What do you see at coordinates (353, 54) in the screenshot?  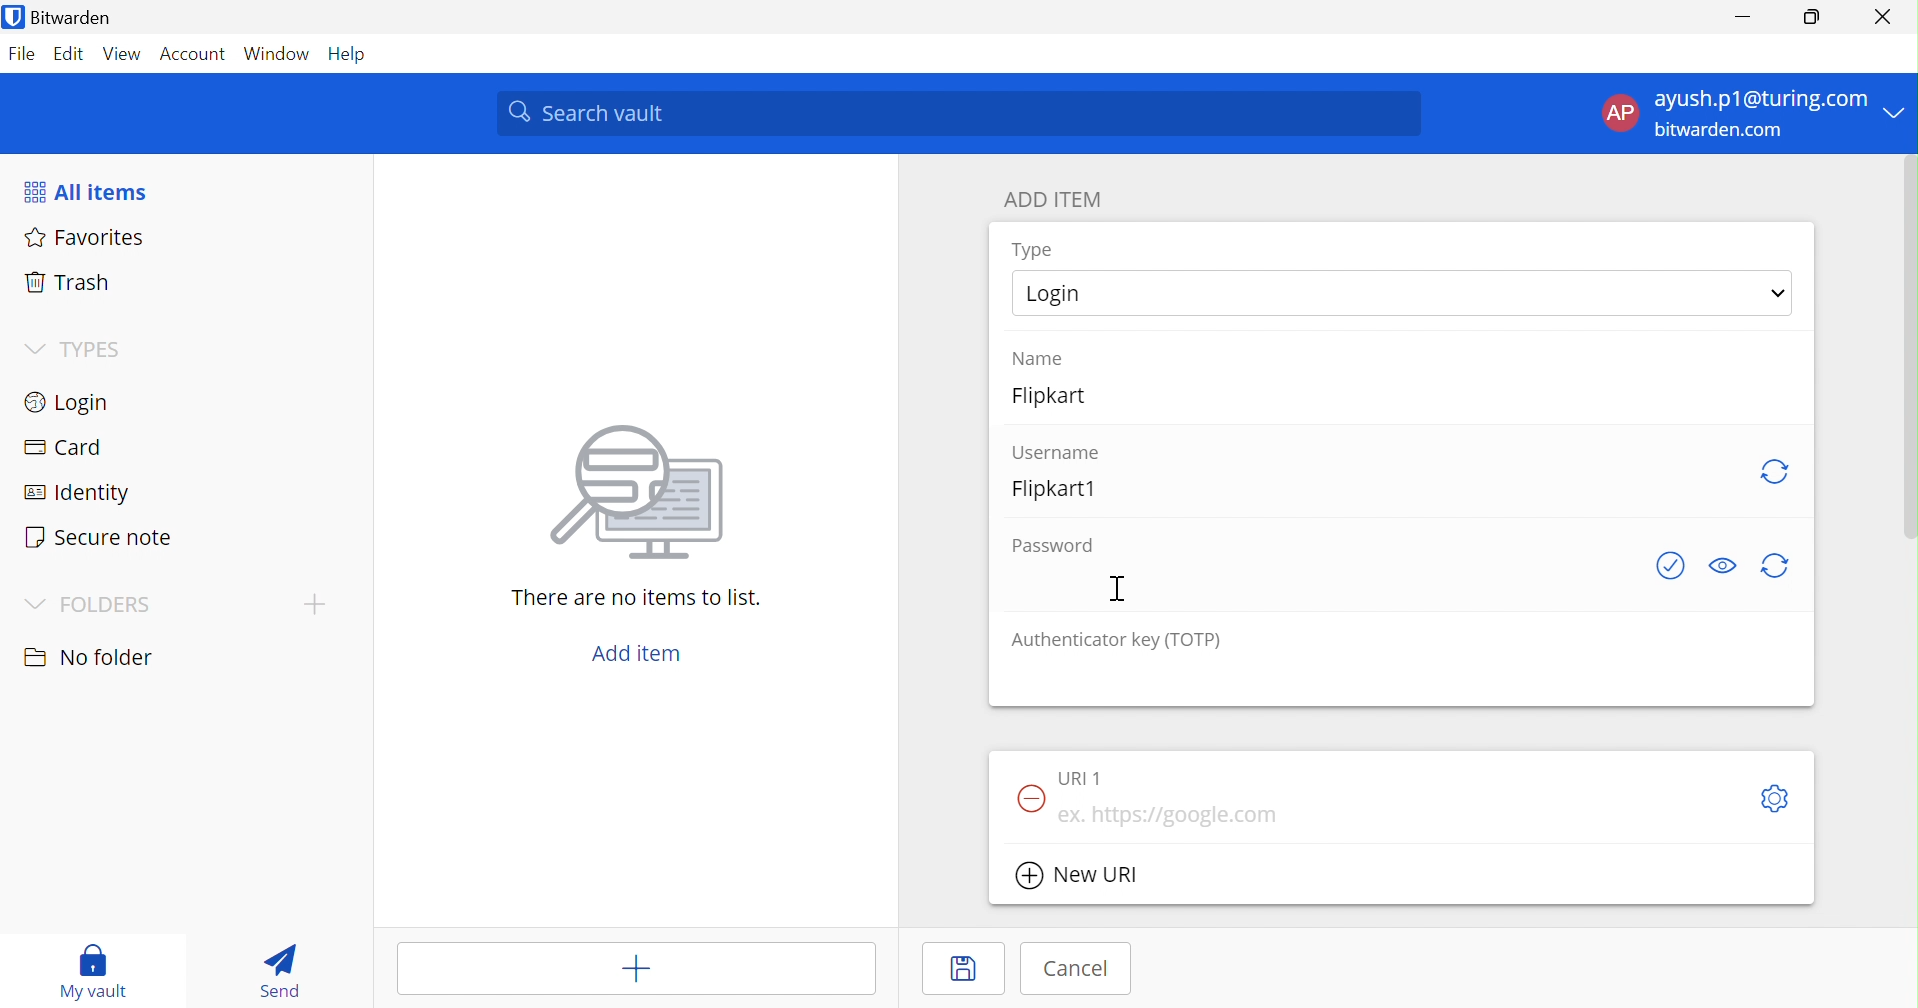 I see `Help` at bounding box center [353, 54].